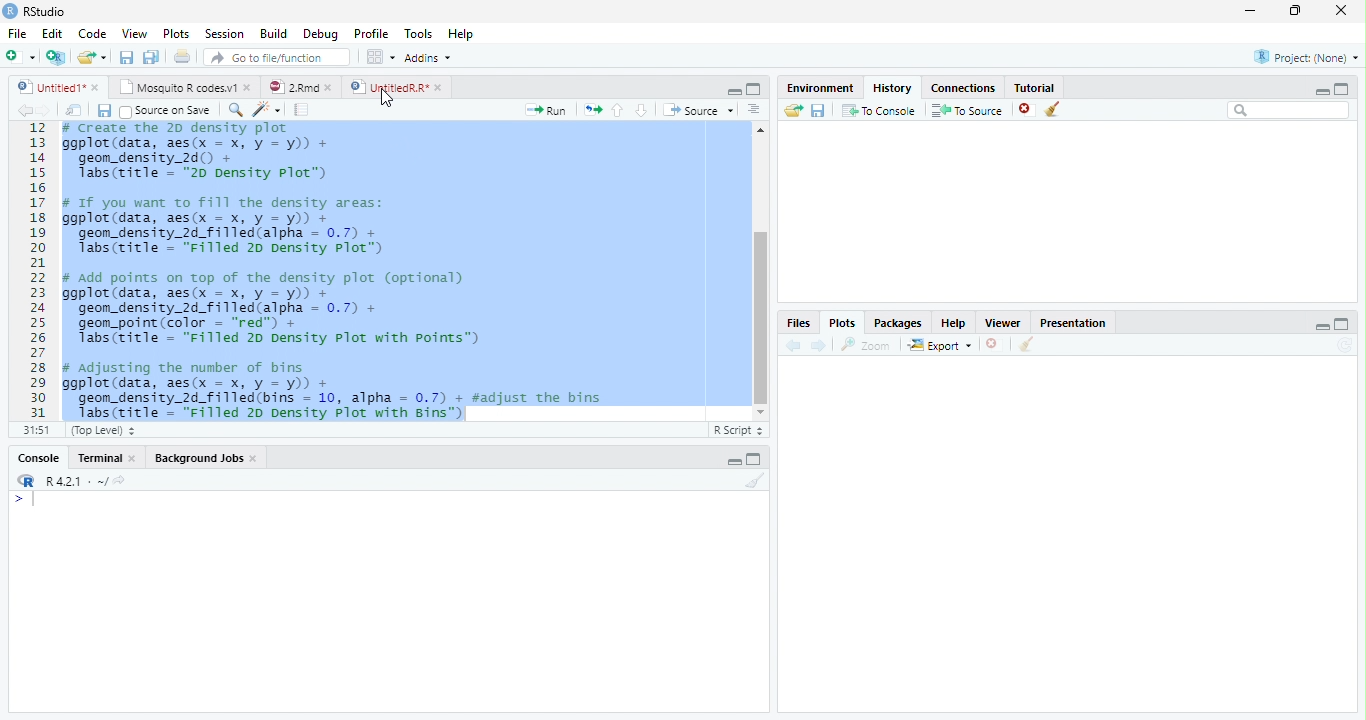 The width and height of the screenshot is (1366, 720). I want to click on Profile, so click(372, 34).